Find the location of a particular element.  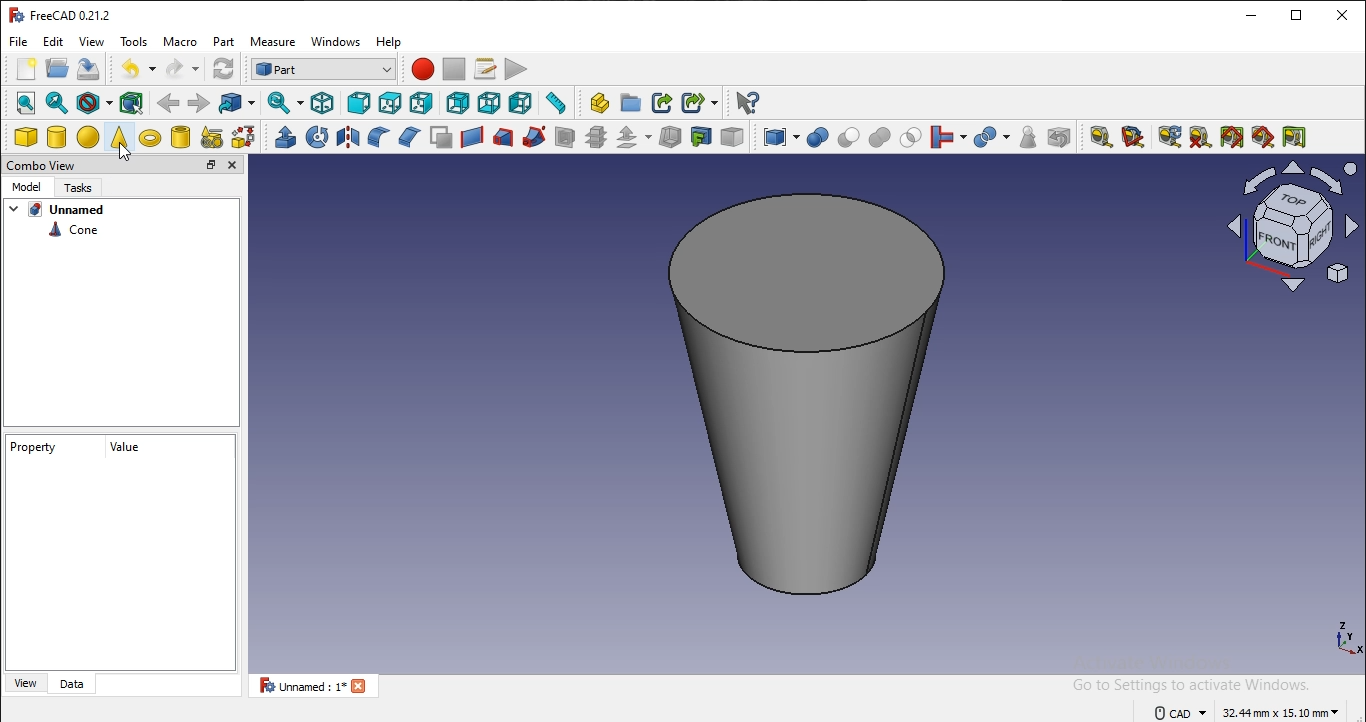

dimensions is located at coordinates (1246, 714).